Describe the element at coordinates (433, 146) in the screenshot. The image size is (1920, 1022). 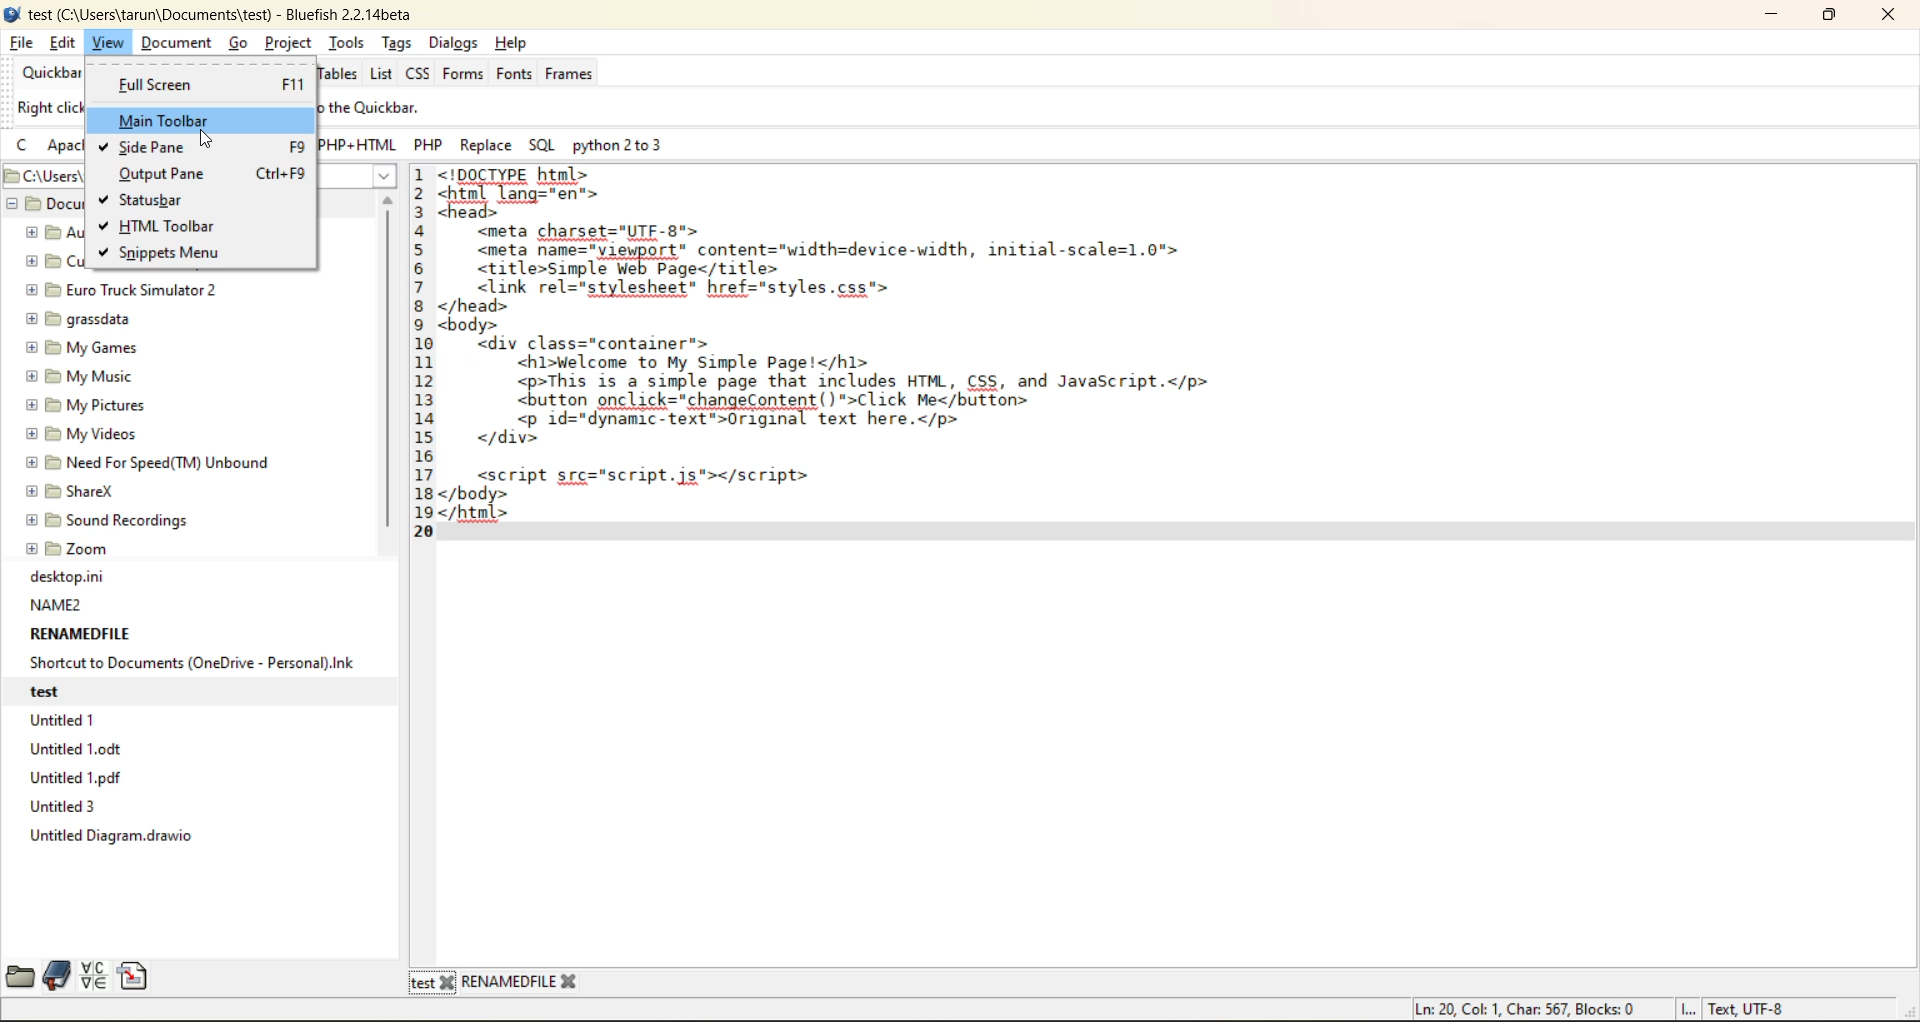
I see `php` at that location.